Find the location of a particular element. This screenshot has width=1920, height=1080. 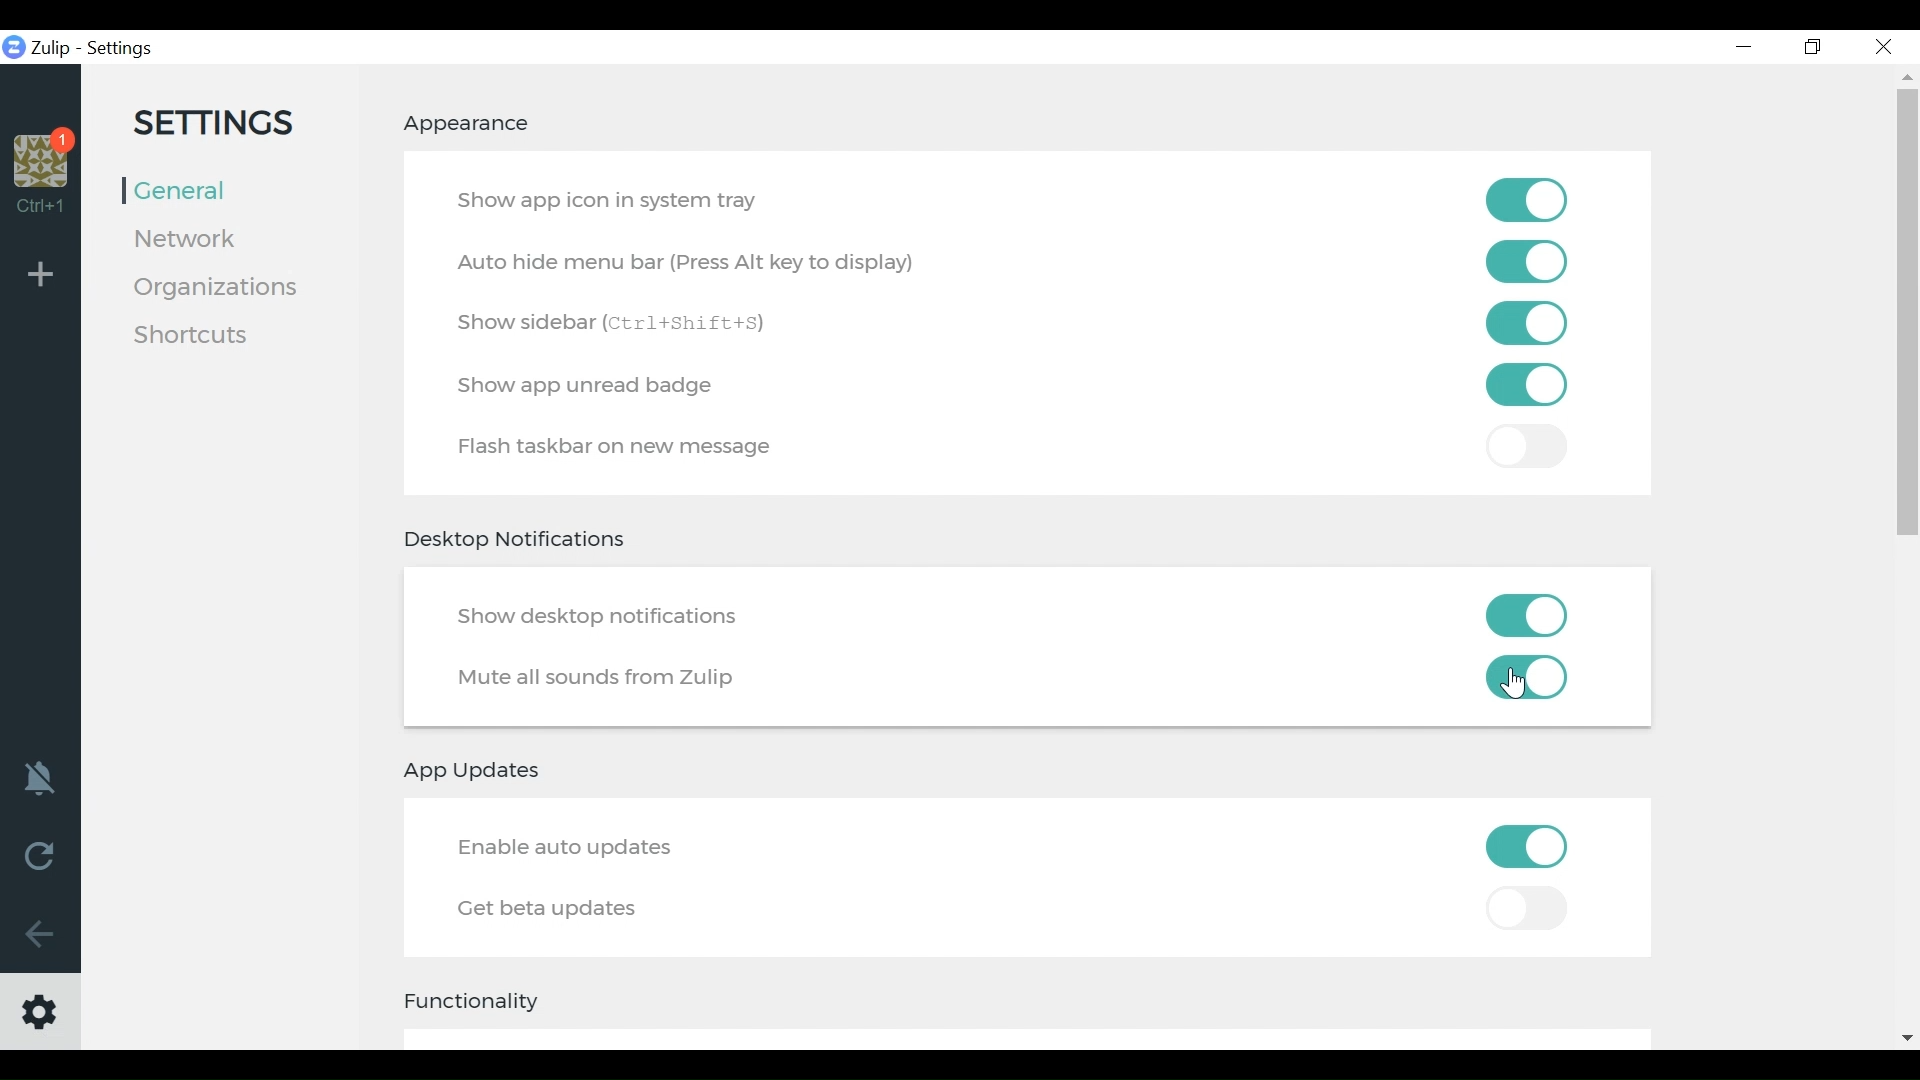

notification is located at coordinates (41, 776).